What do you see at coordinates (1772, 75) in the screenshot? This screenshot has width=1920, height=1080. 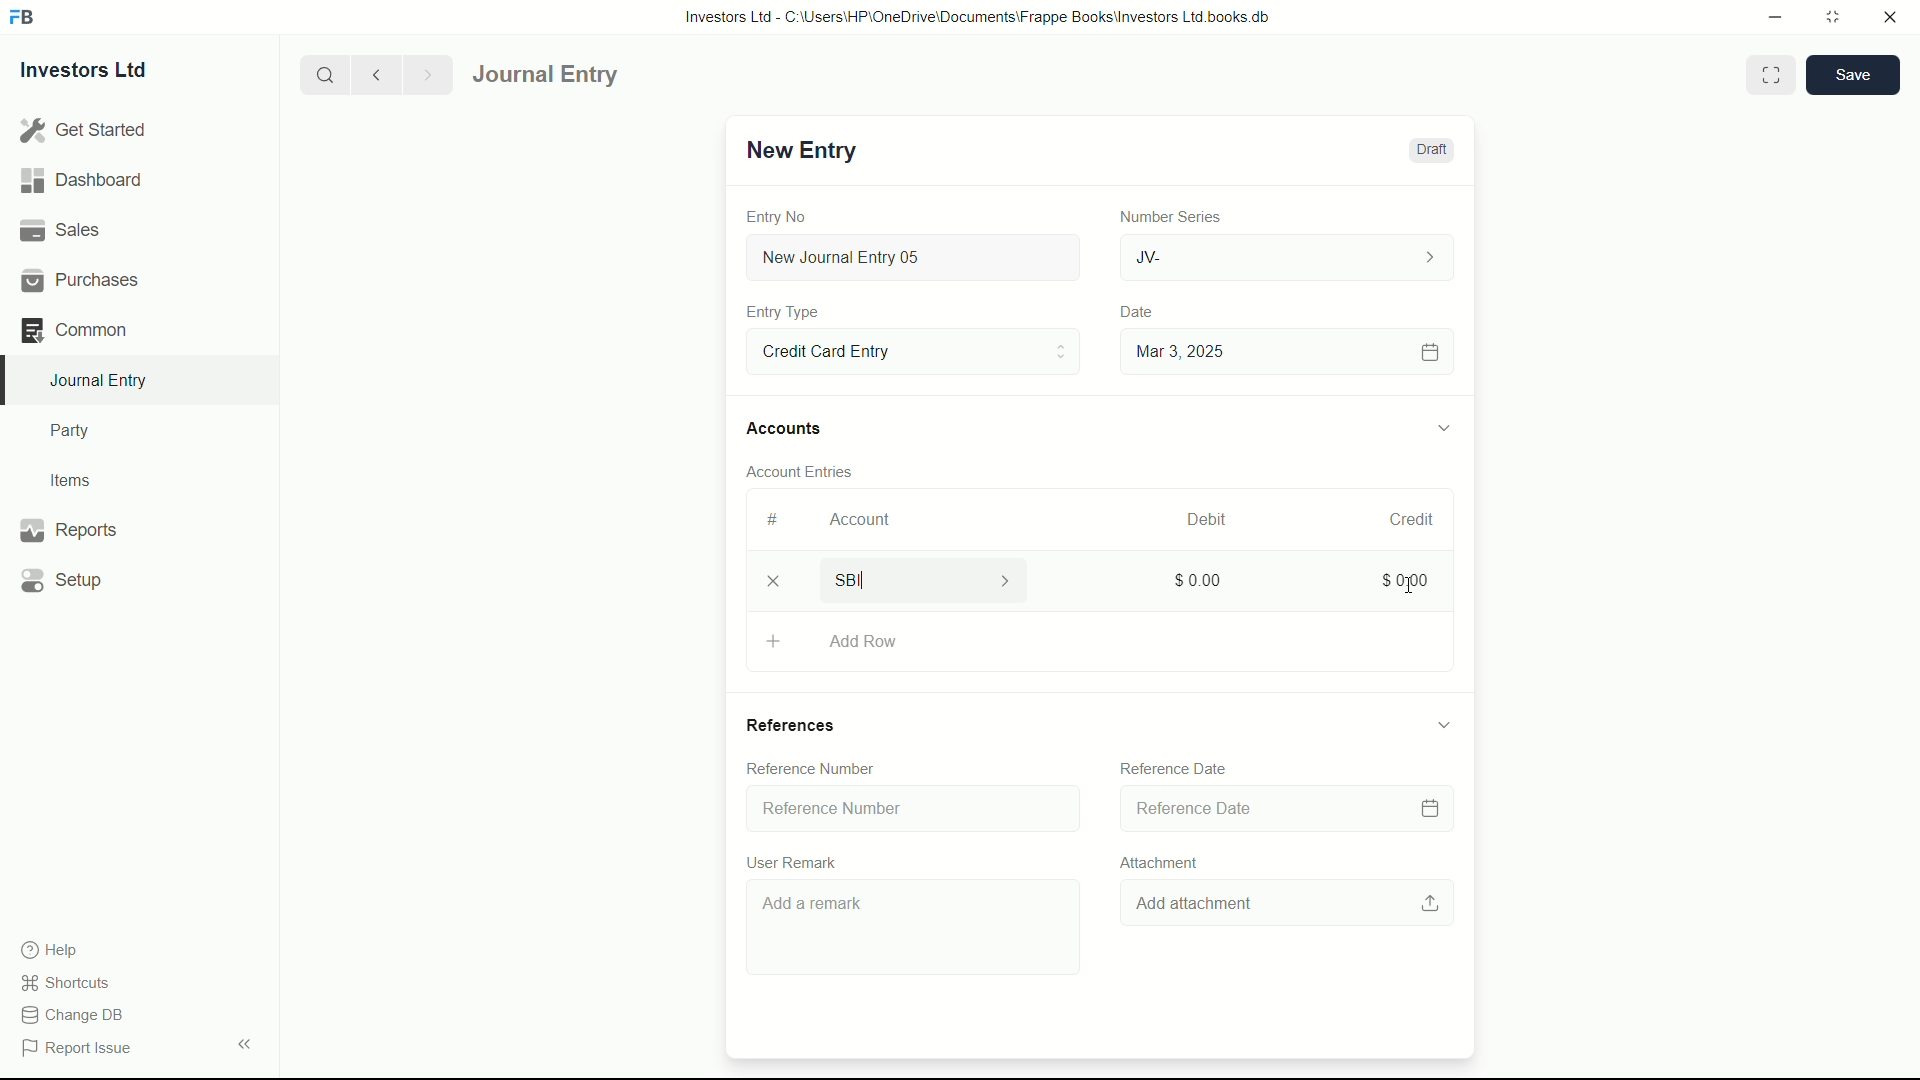 I see `Toggle between form and full width` at bounding box center [1772, 75].